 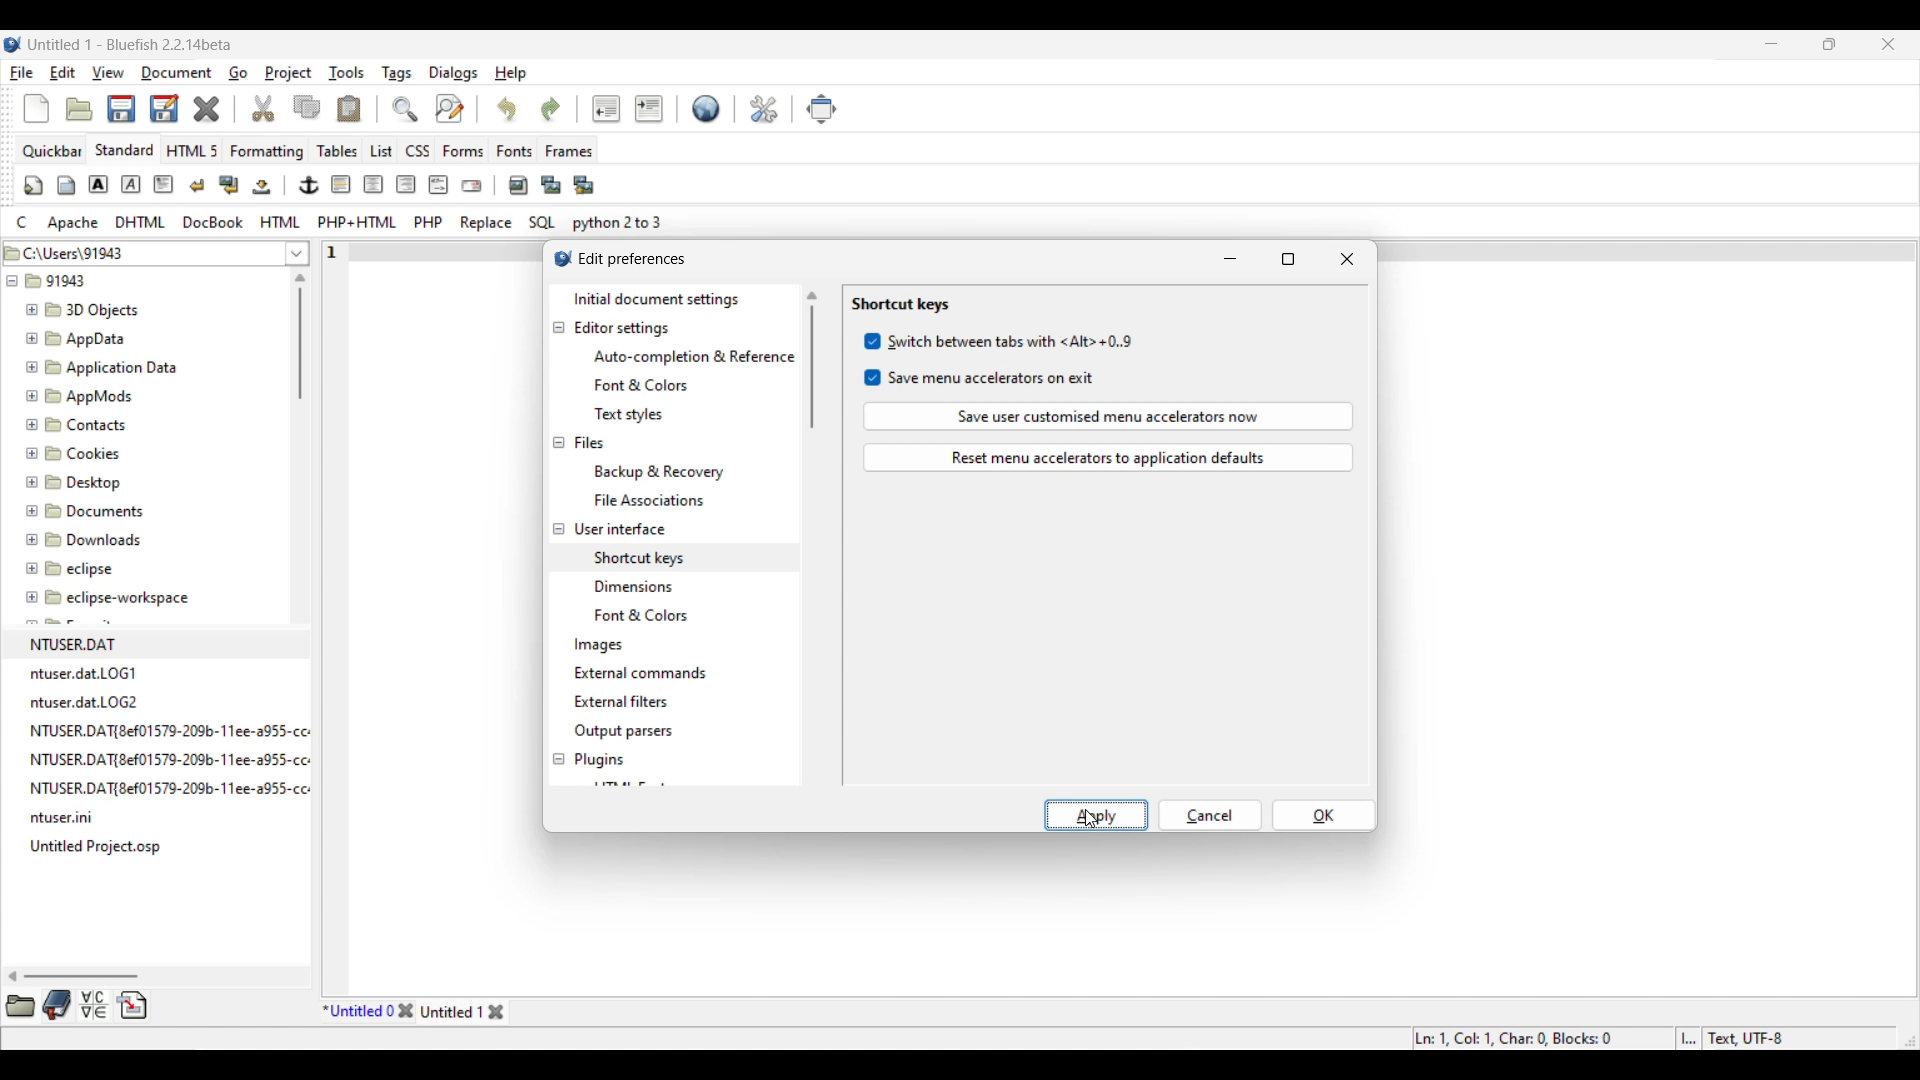 What do you see at coordinates (623, 329) in the screenshot?
I see `Editor settings` at bounding box center [623, 329].